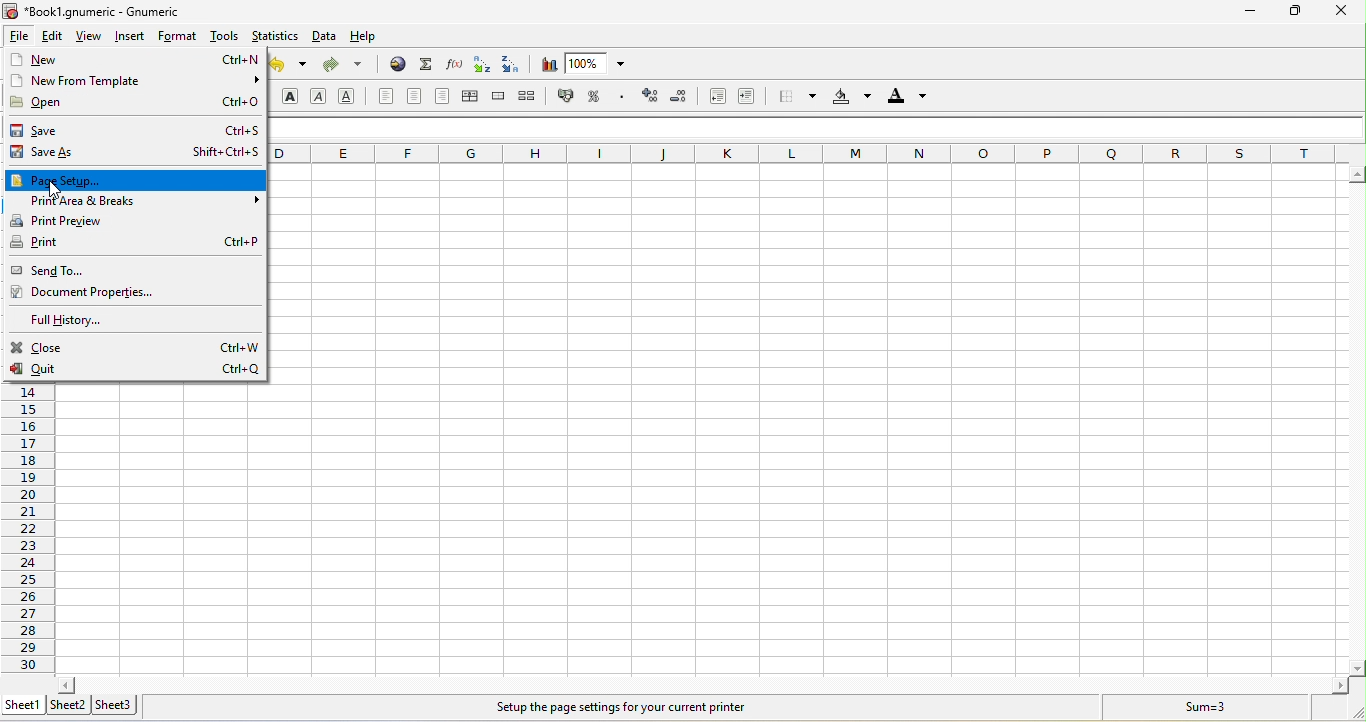  What do you see at coordinates (468, 97) in the screenshot?
I see `center horizontally` at bounding box center [468, 97].